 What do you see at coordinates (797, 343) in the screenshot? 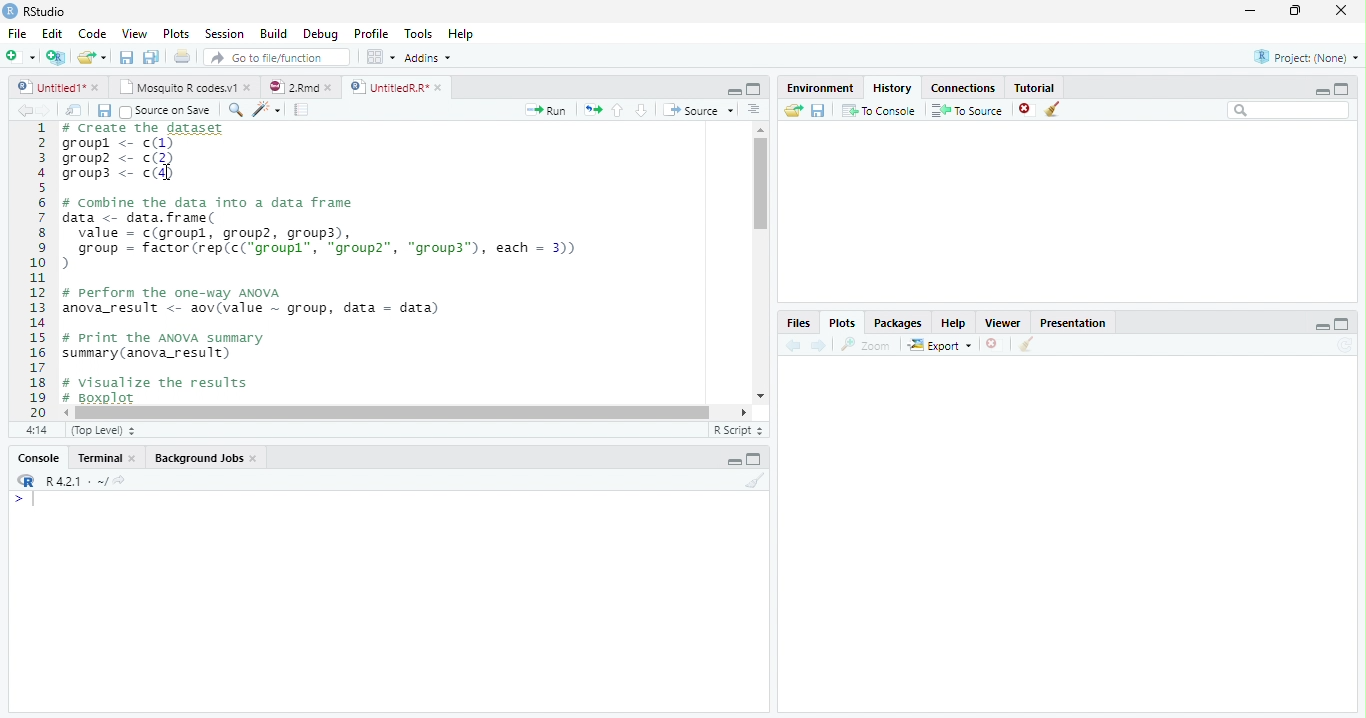
I see `back` at bounding box center [797, 343].